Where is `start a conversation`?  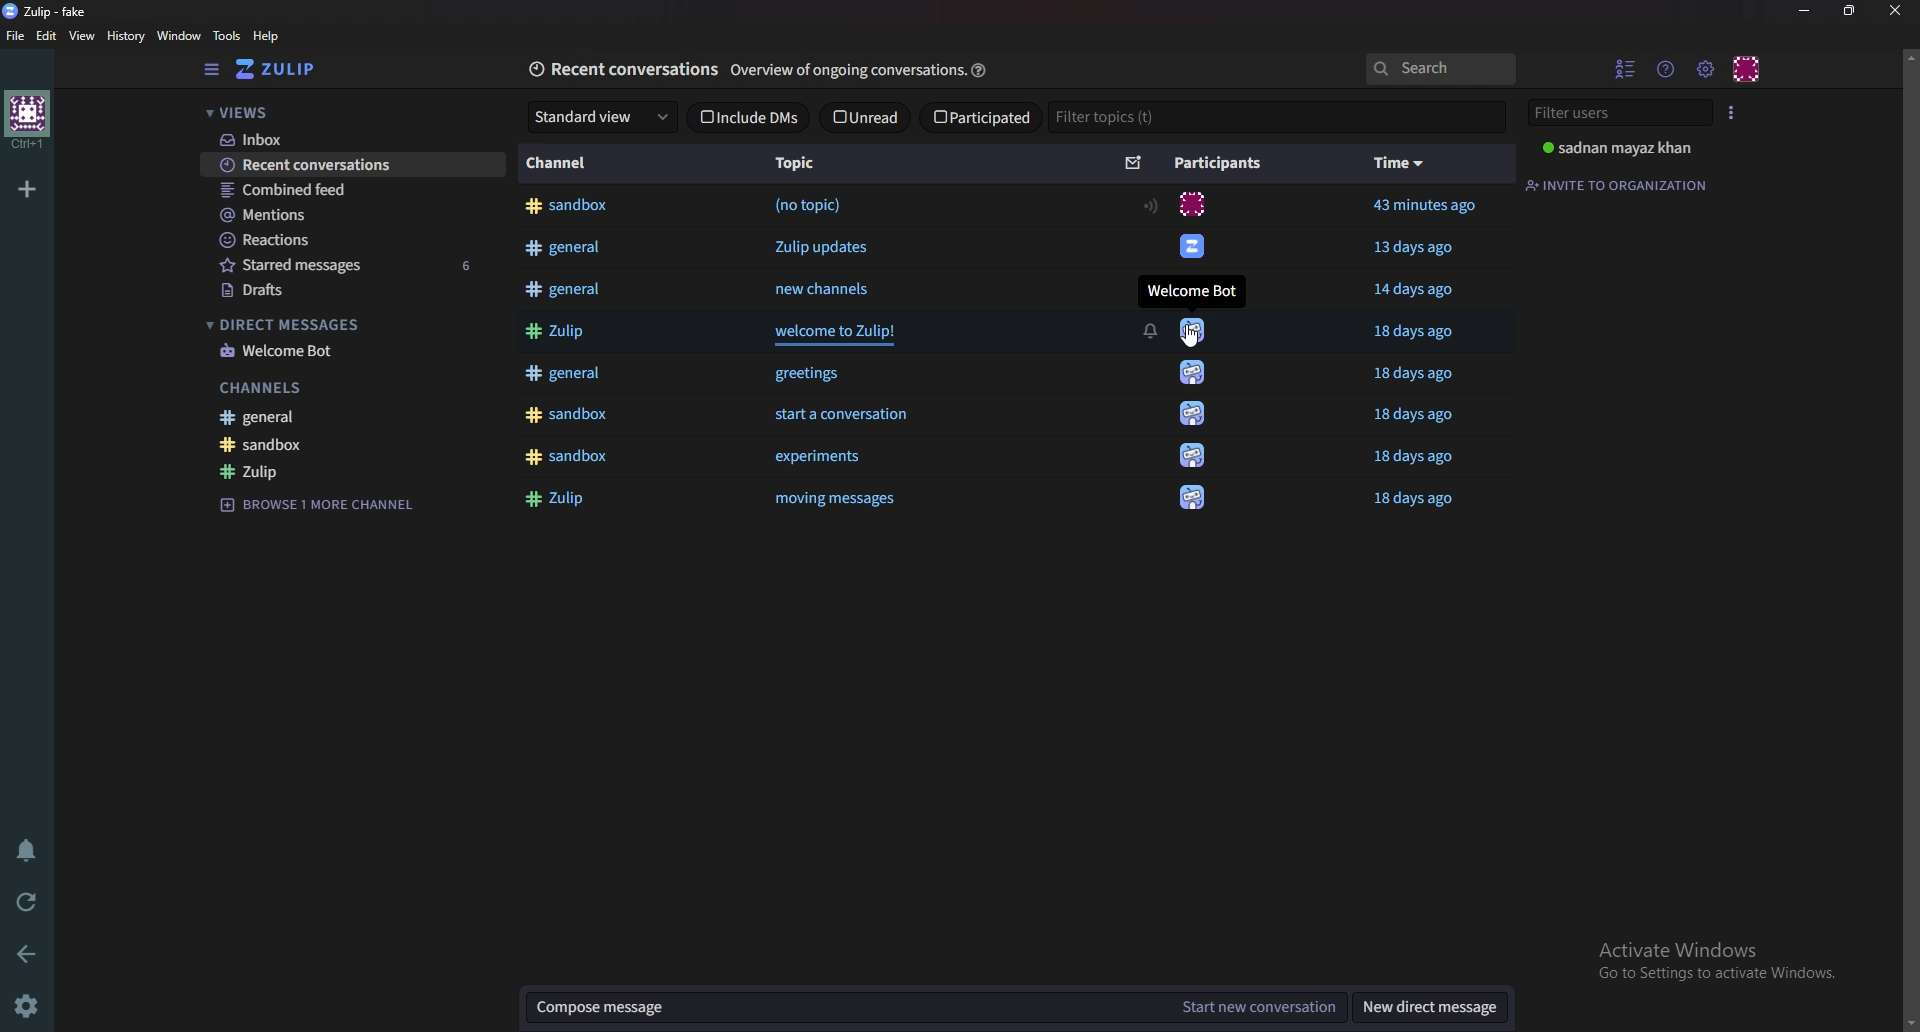
start a conversation is located at coordinates (857, 414).